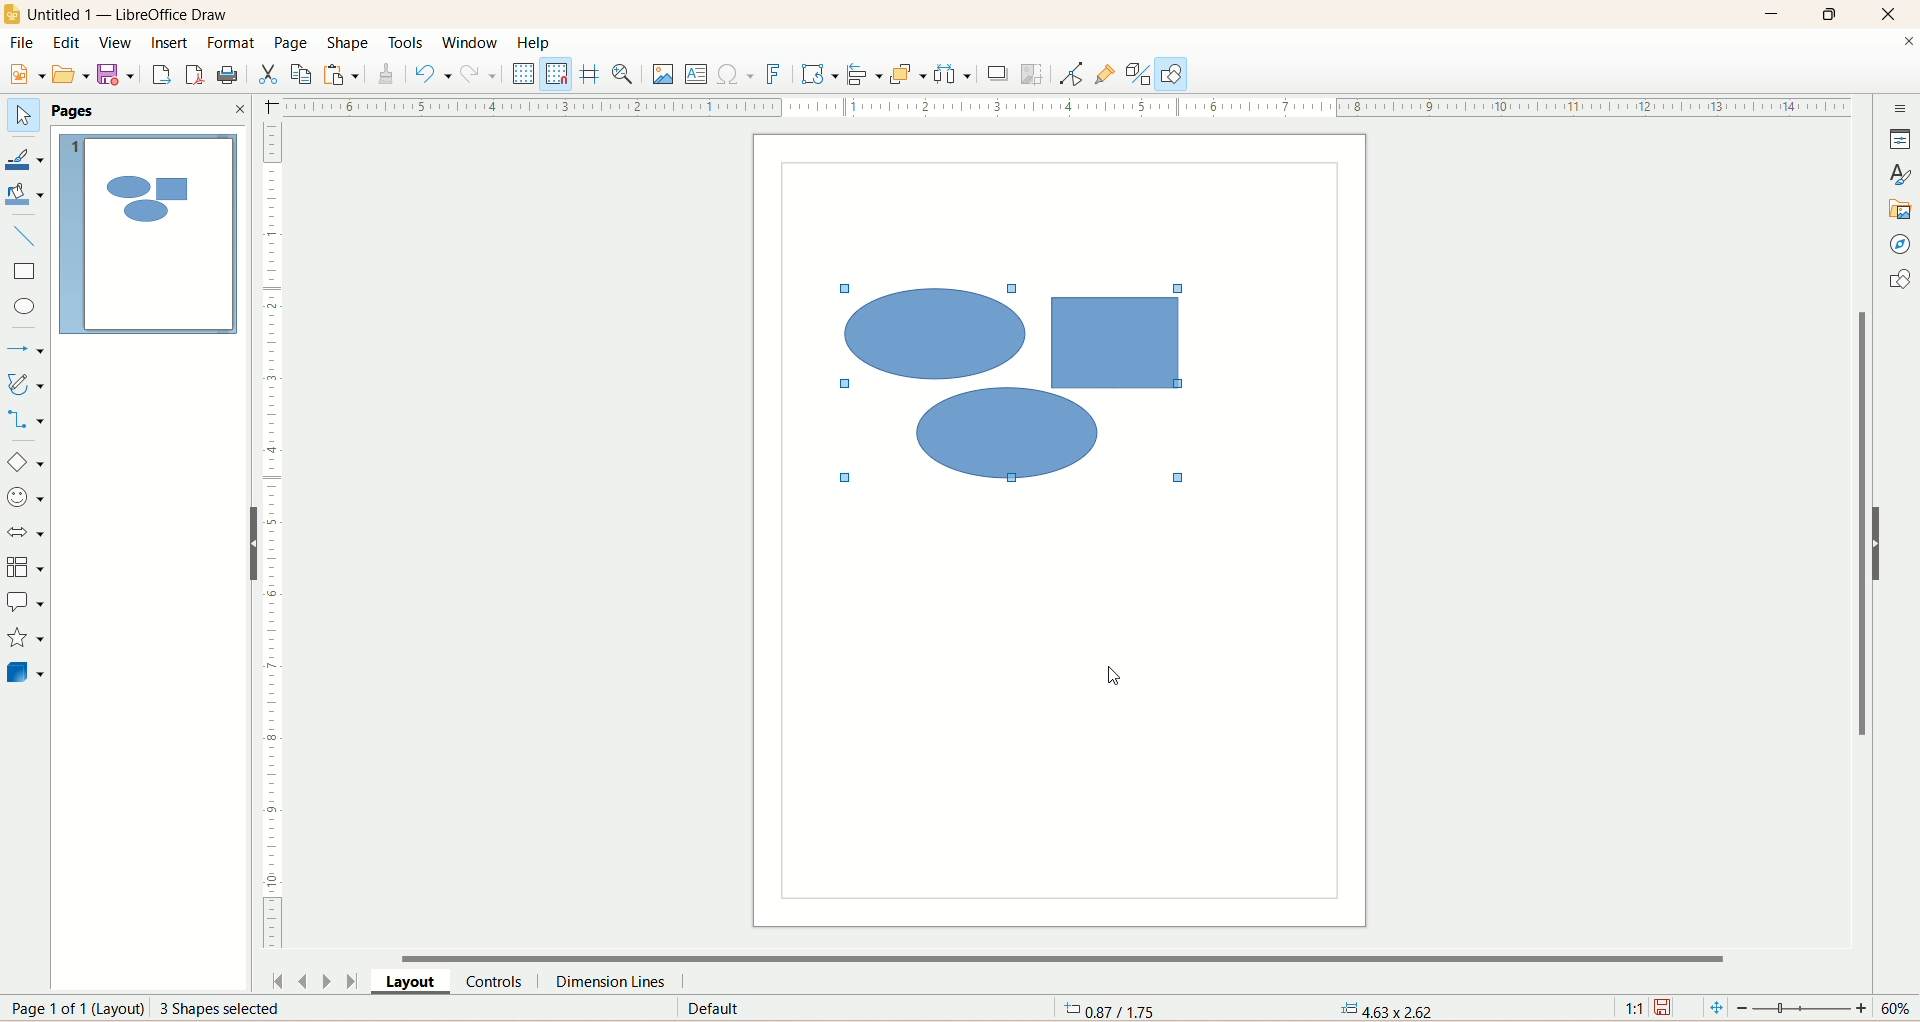  Describe the element at coordinates (1108, 678) in the screenshot. I see `cursor` at that location.